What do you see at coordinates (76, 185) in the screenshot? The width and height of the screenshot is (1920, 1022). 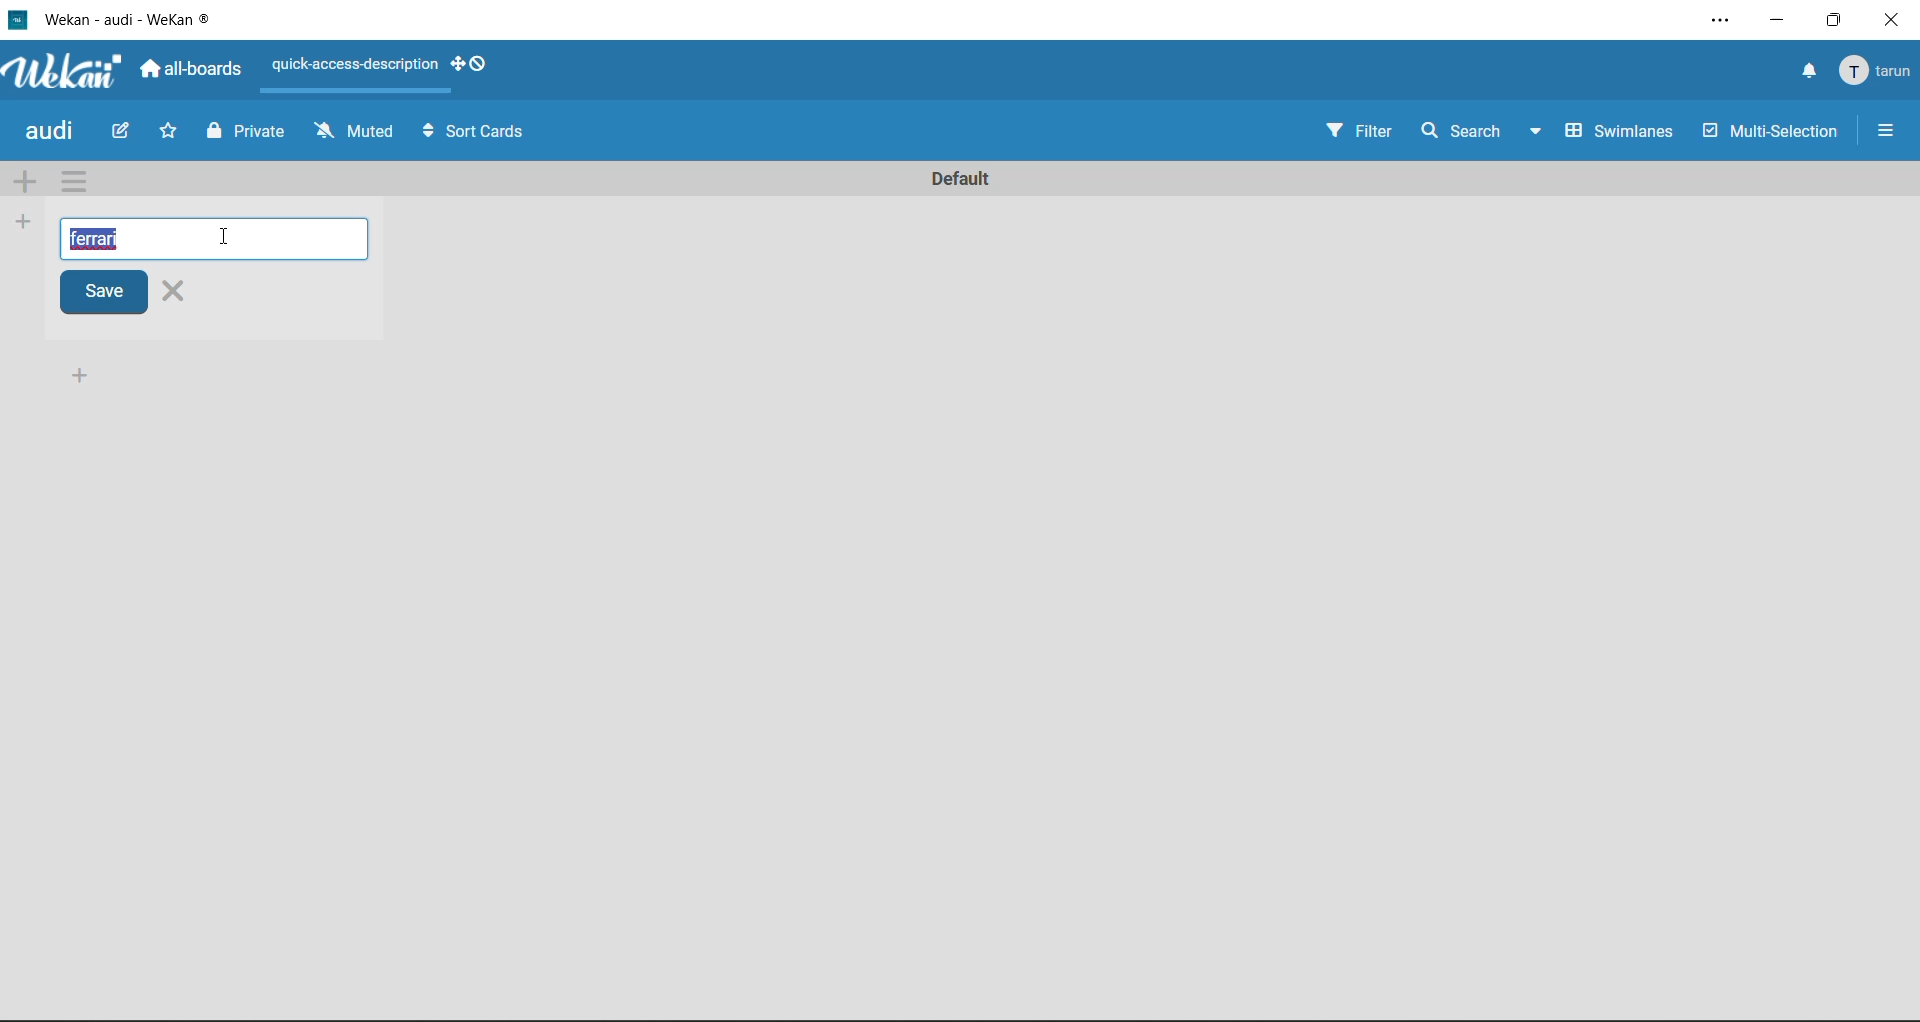 I see `swimlane action` at bounding box center [76, 185].